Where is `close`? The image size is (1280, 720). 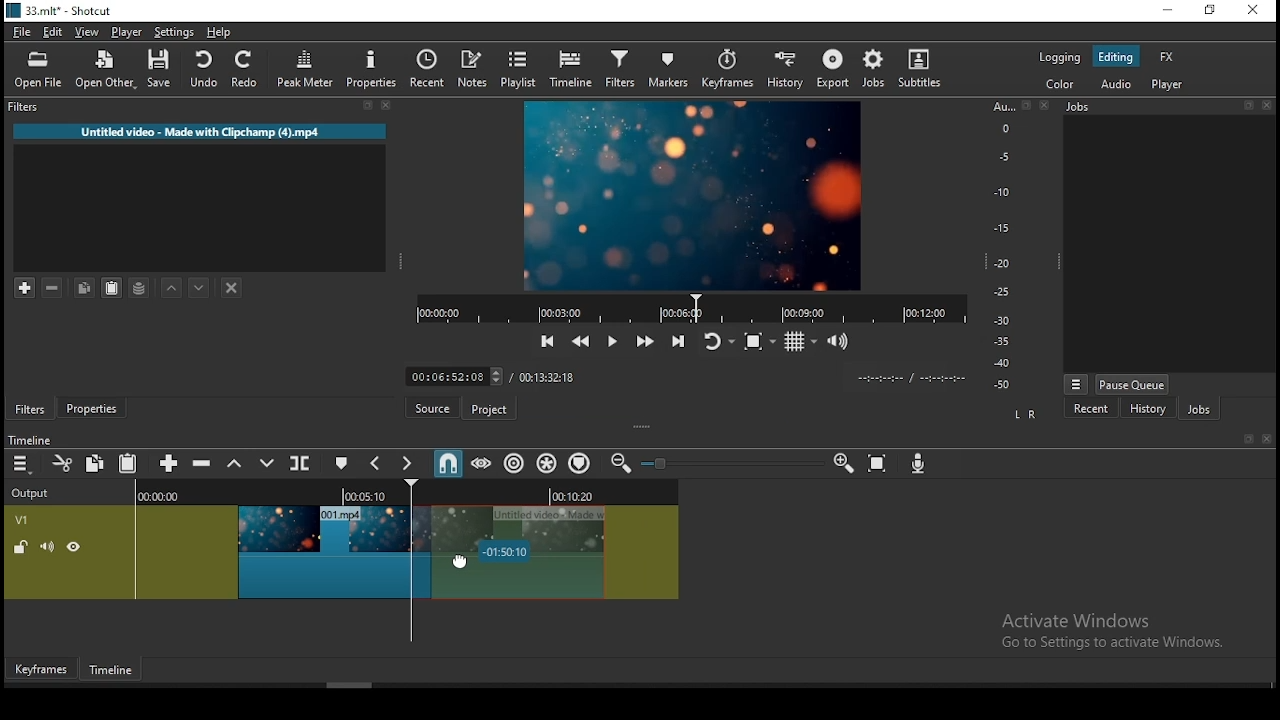 close is located at coordinates (1269, 440).